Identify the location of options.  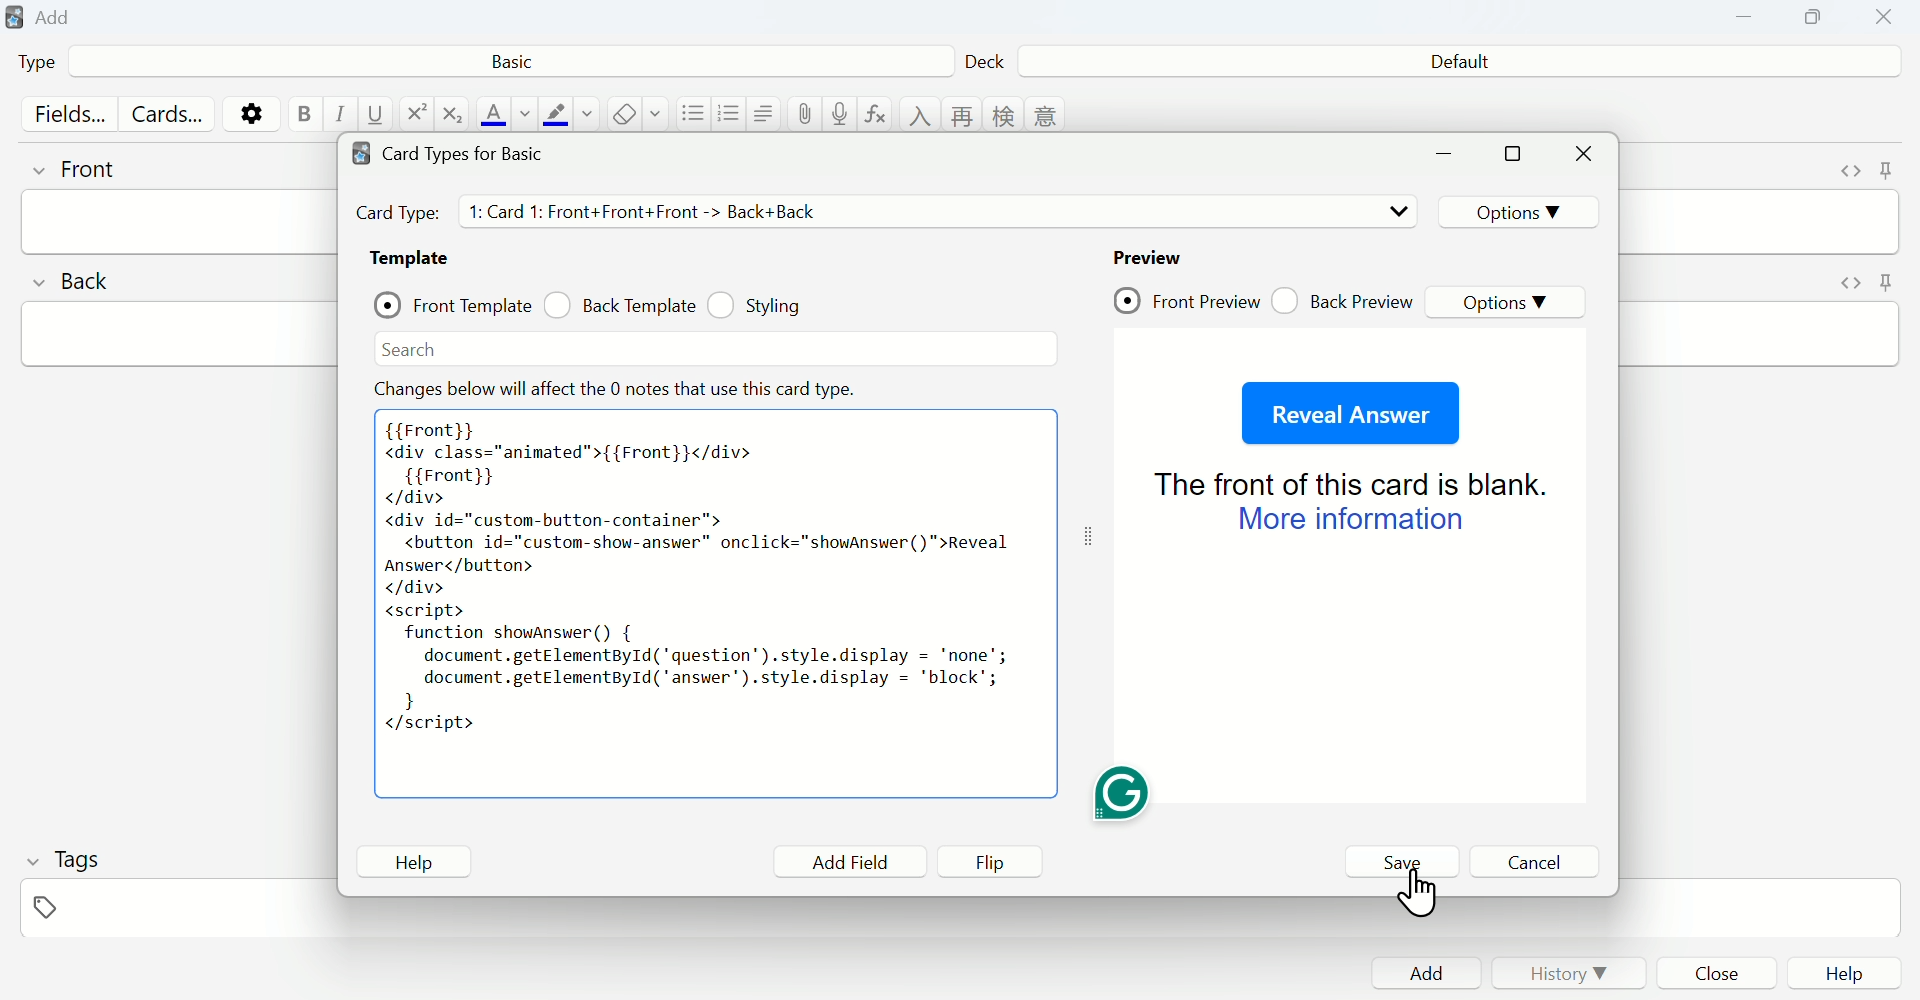
(250, 114).